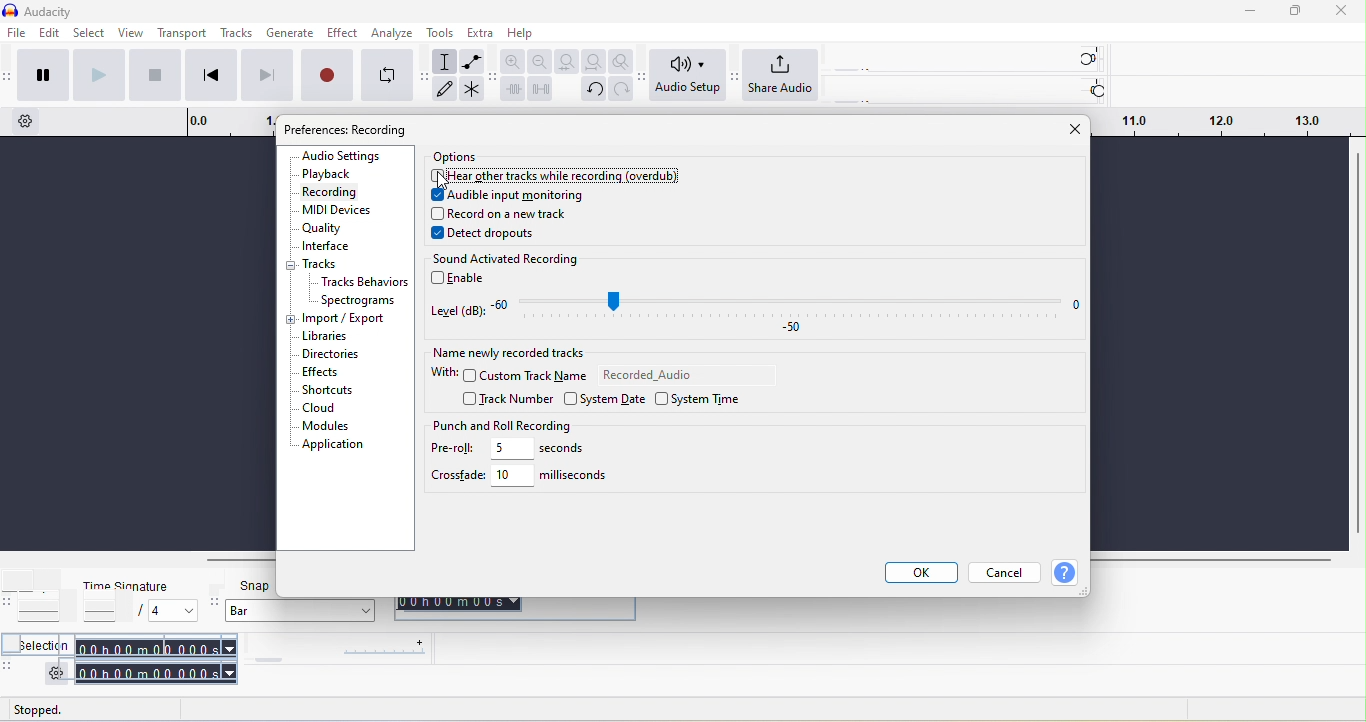 This screenshot has height=722, width=1366. I want to click on record on a new track, so click(504, 215).